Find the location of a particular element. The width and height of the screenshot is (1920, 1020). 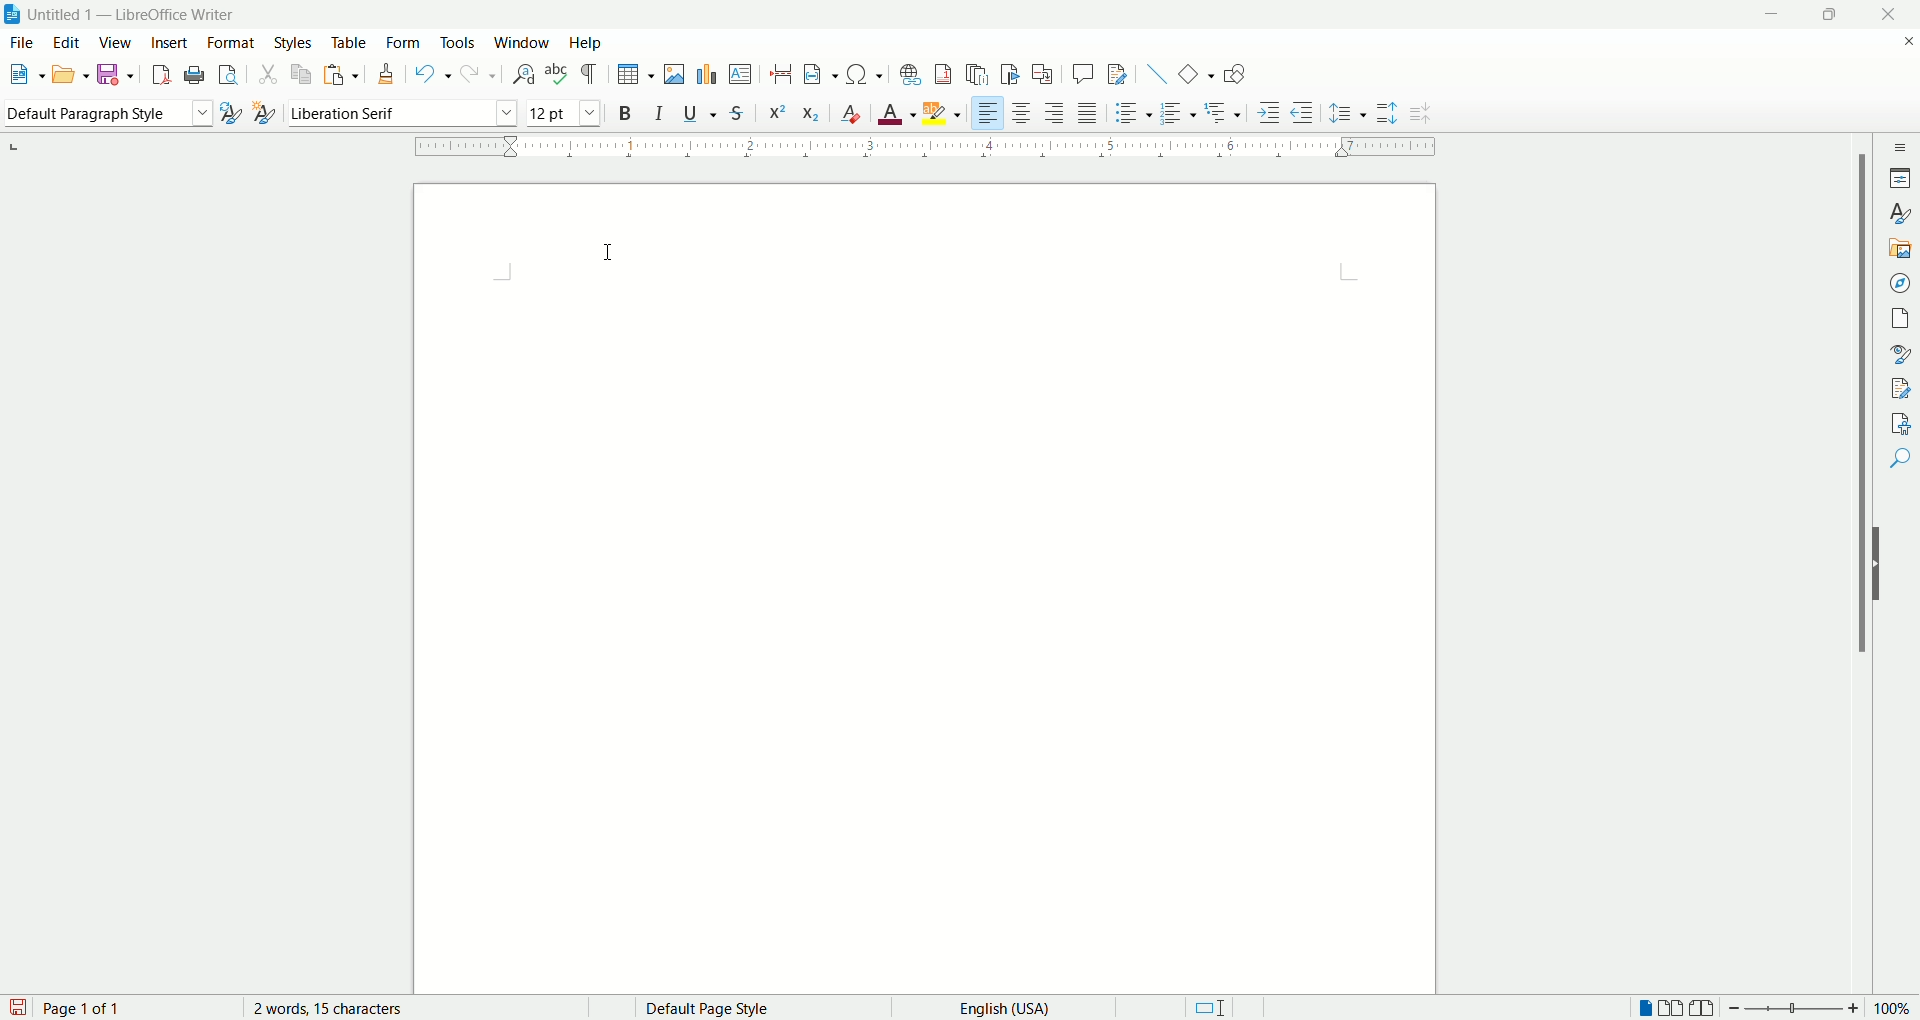

copy is located at coordinates (301, 75).